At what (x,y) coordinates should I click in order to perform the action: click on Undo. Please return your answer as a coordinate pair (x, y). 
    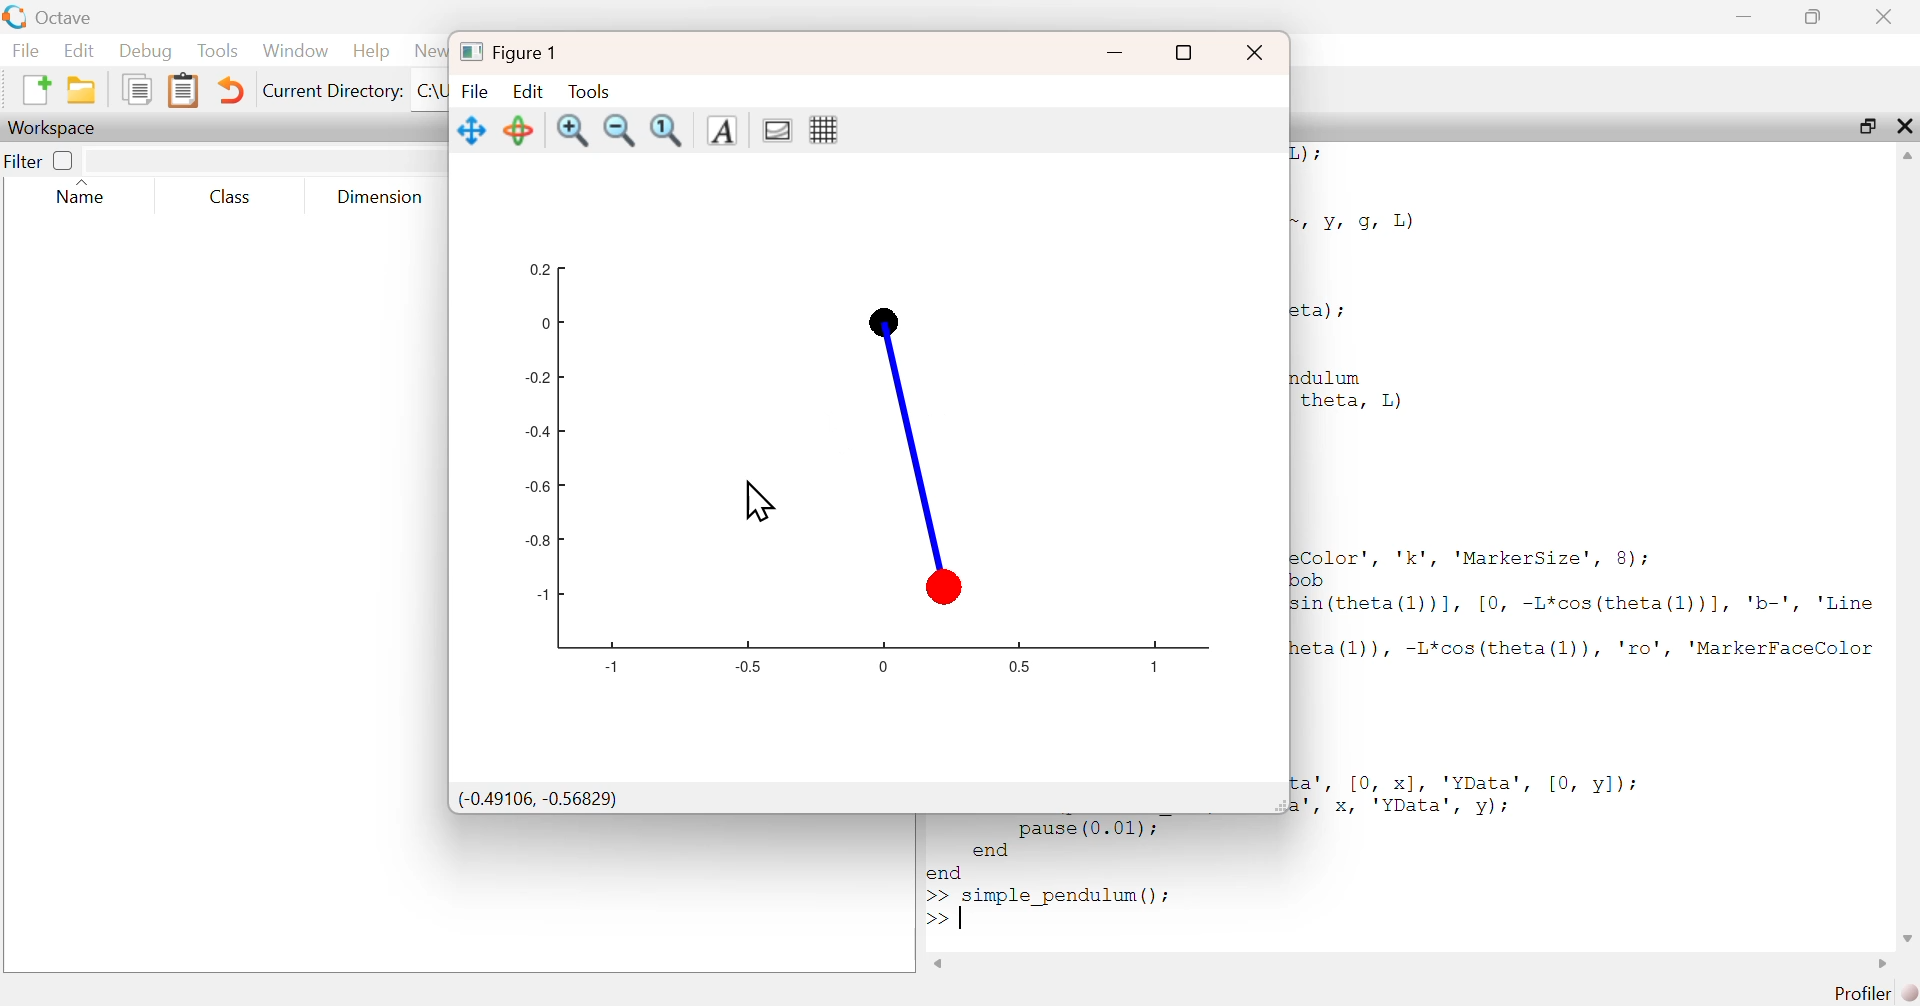
    Looking at the image, I should click on (233, 93).